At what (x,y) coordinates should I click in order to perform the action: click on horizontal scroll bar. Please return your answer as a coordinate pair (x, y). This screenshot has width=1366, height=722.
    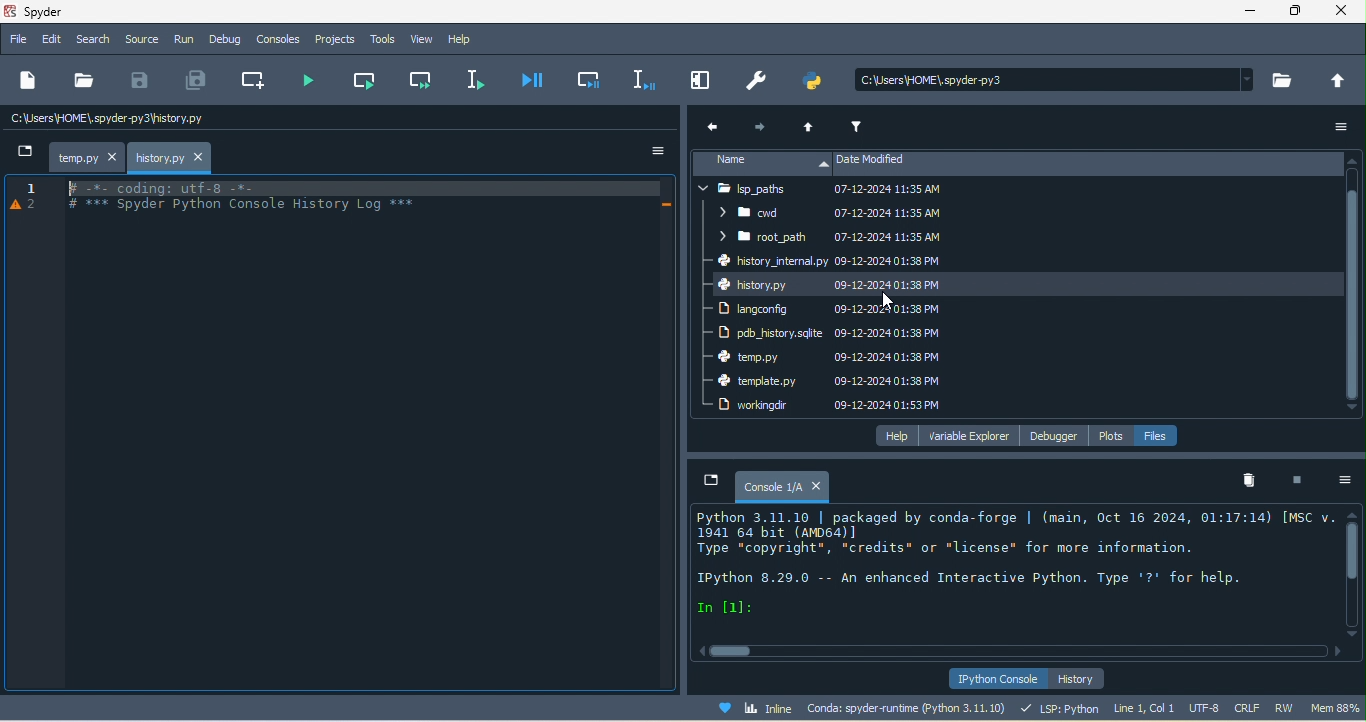
    Looking at the image, I should click on (1017, 653).